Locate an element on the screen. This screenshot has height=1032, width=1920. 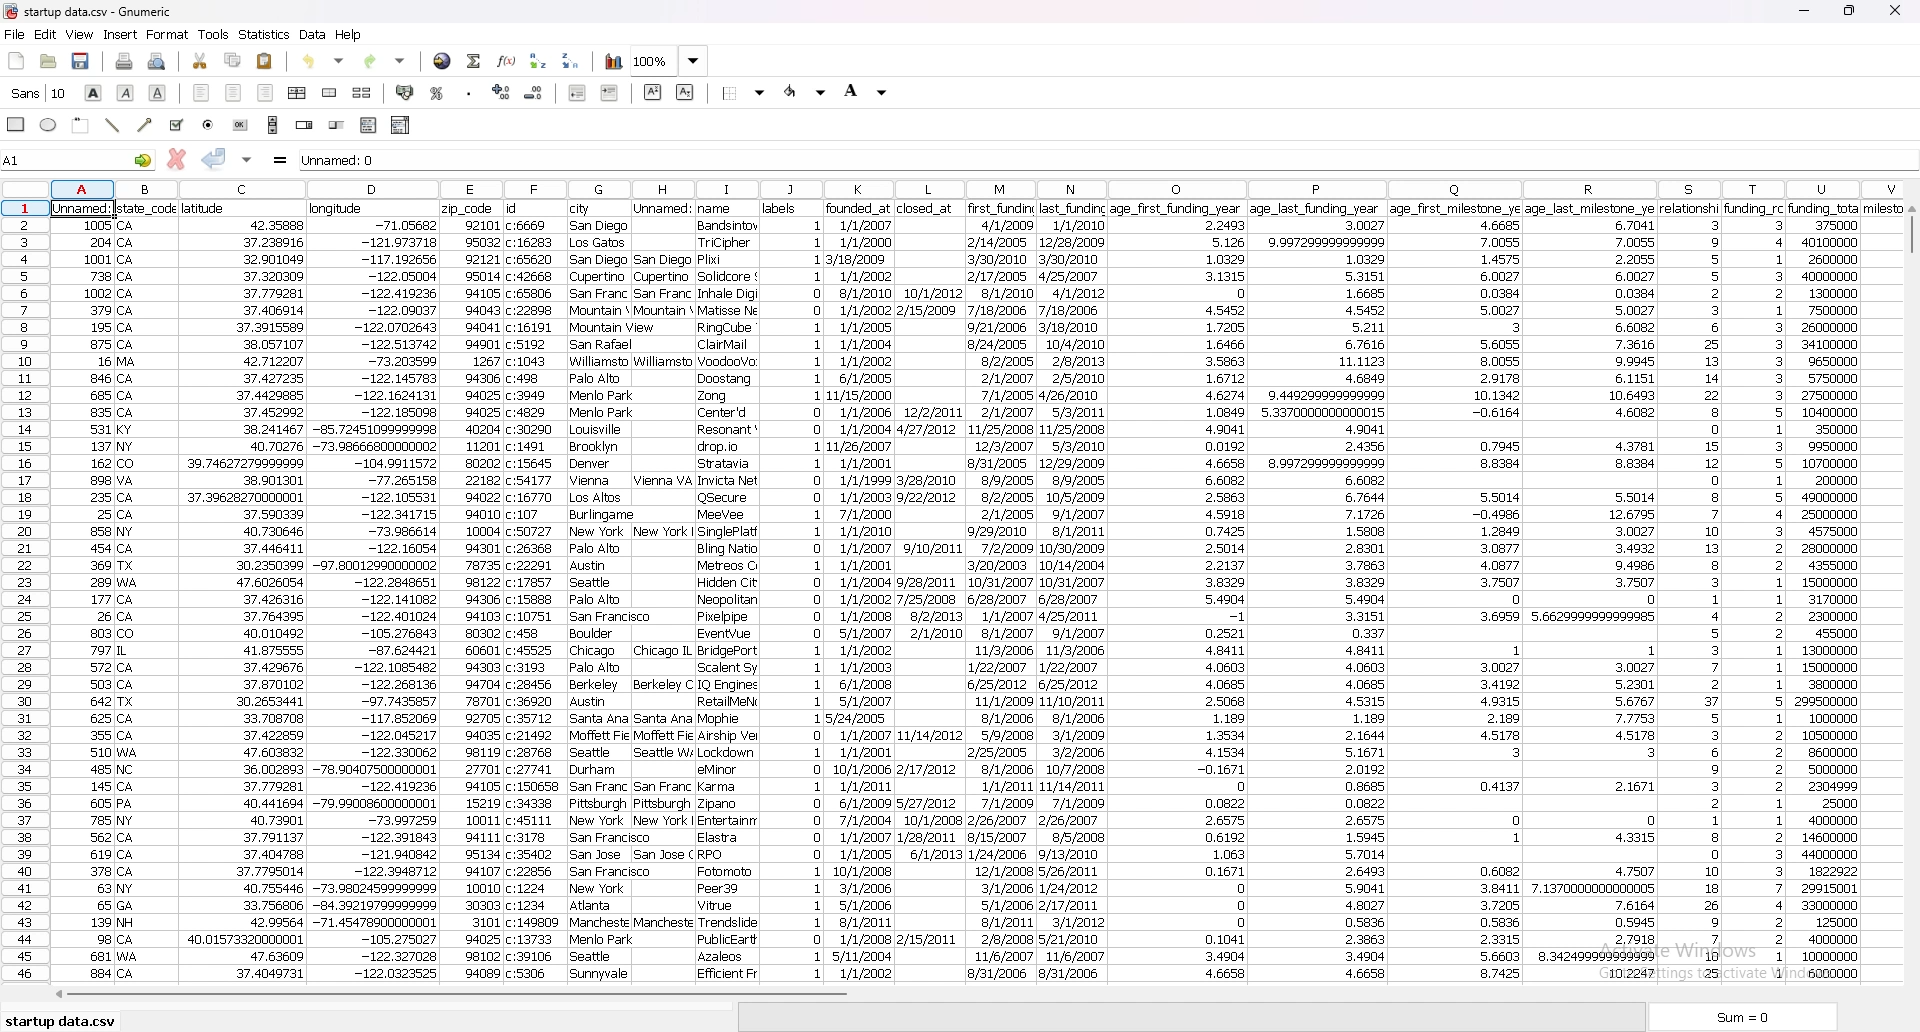
spin button is located at coordinates (306, 125).